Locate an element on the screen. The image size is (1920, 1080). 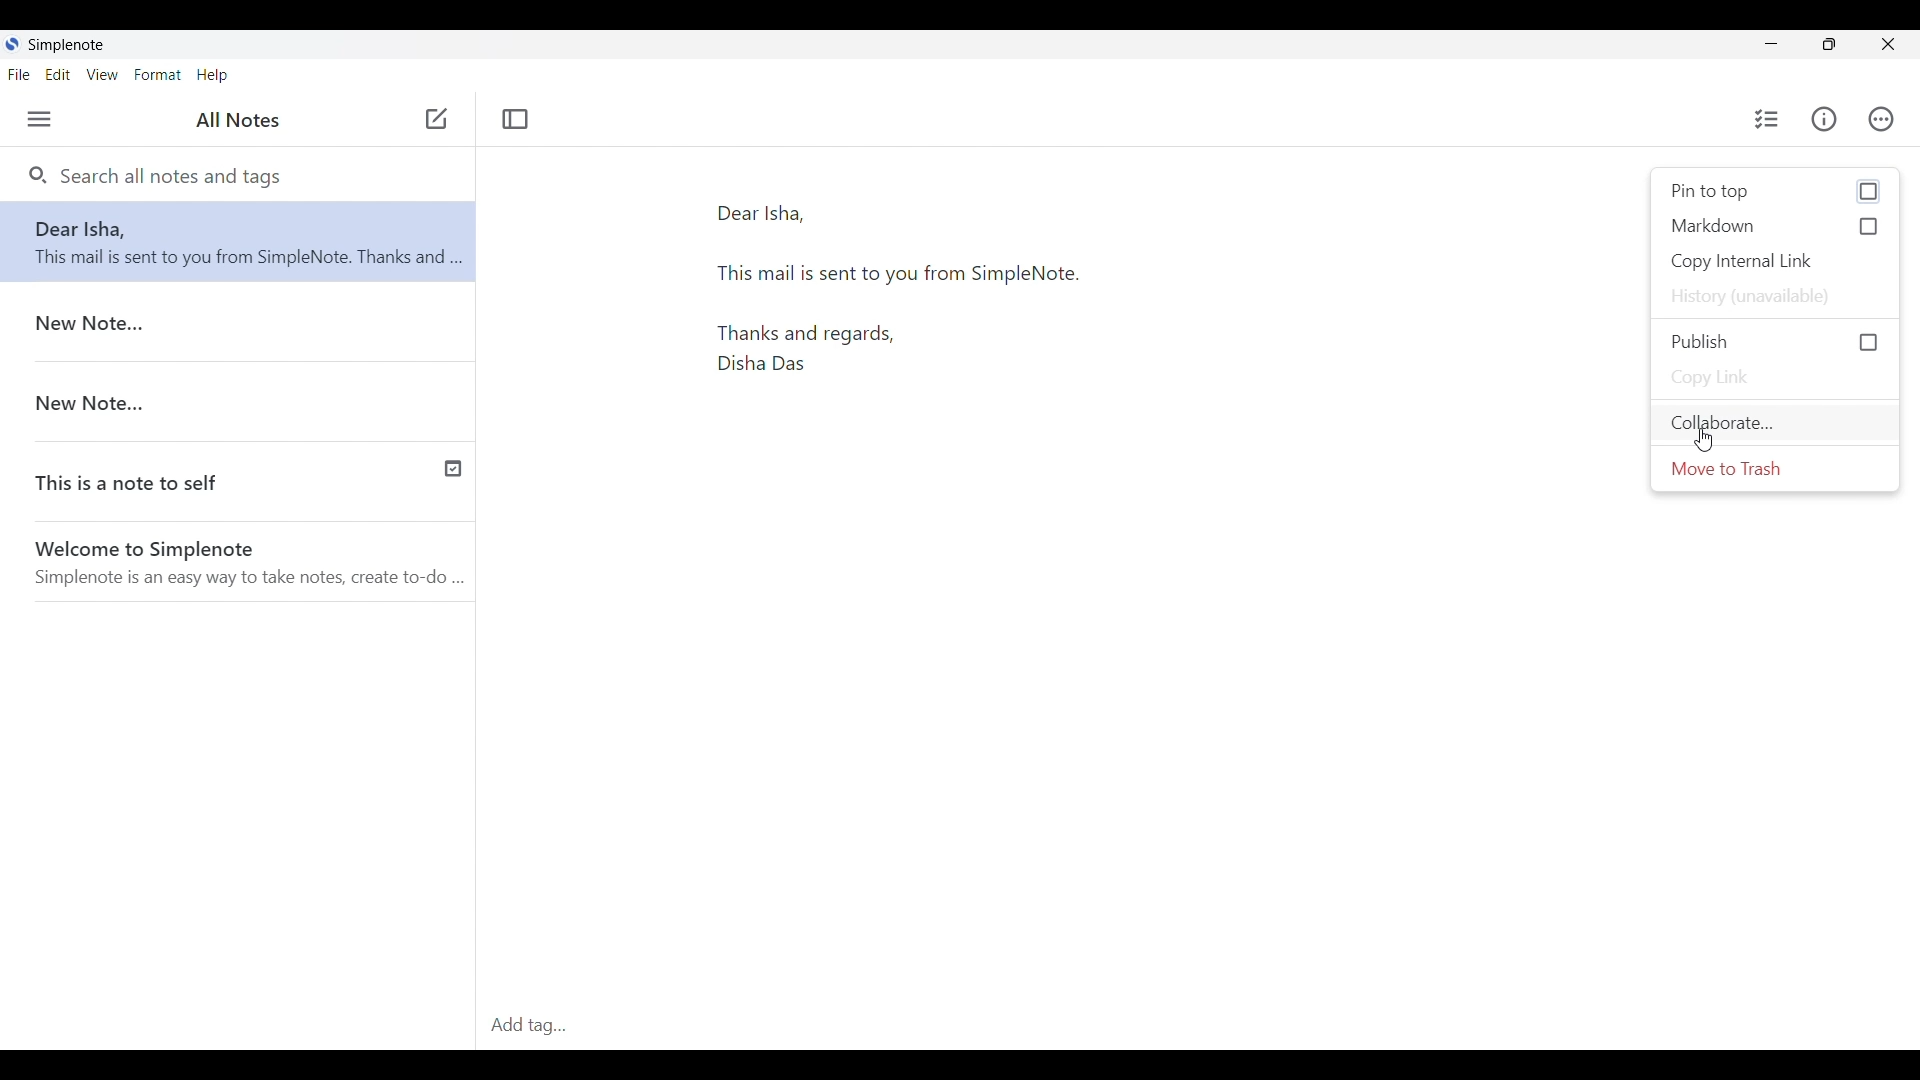
Toggle focus mode is located at coordinates (515, 119).